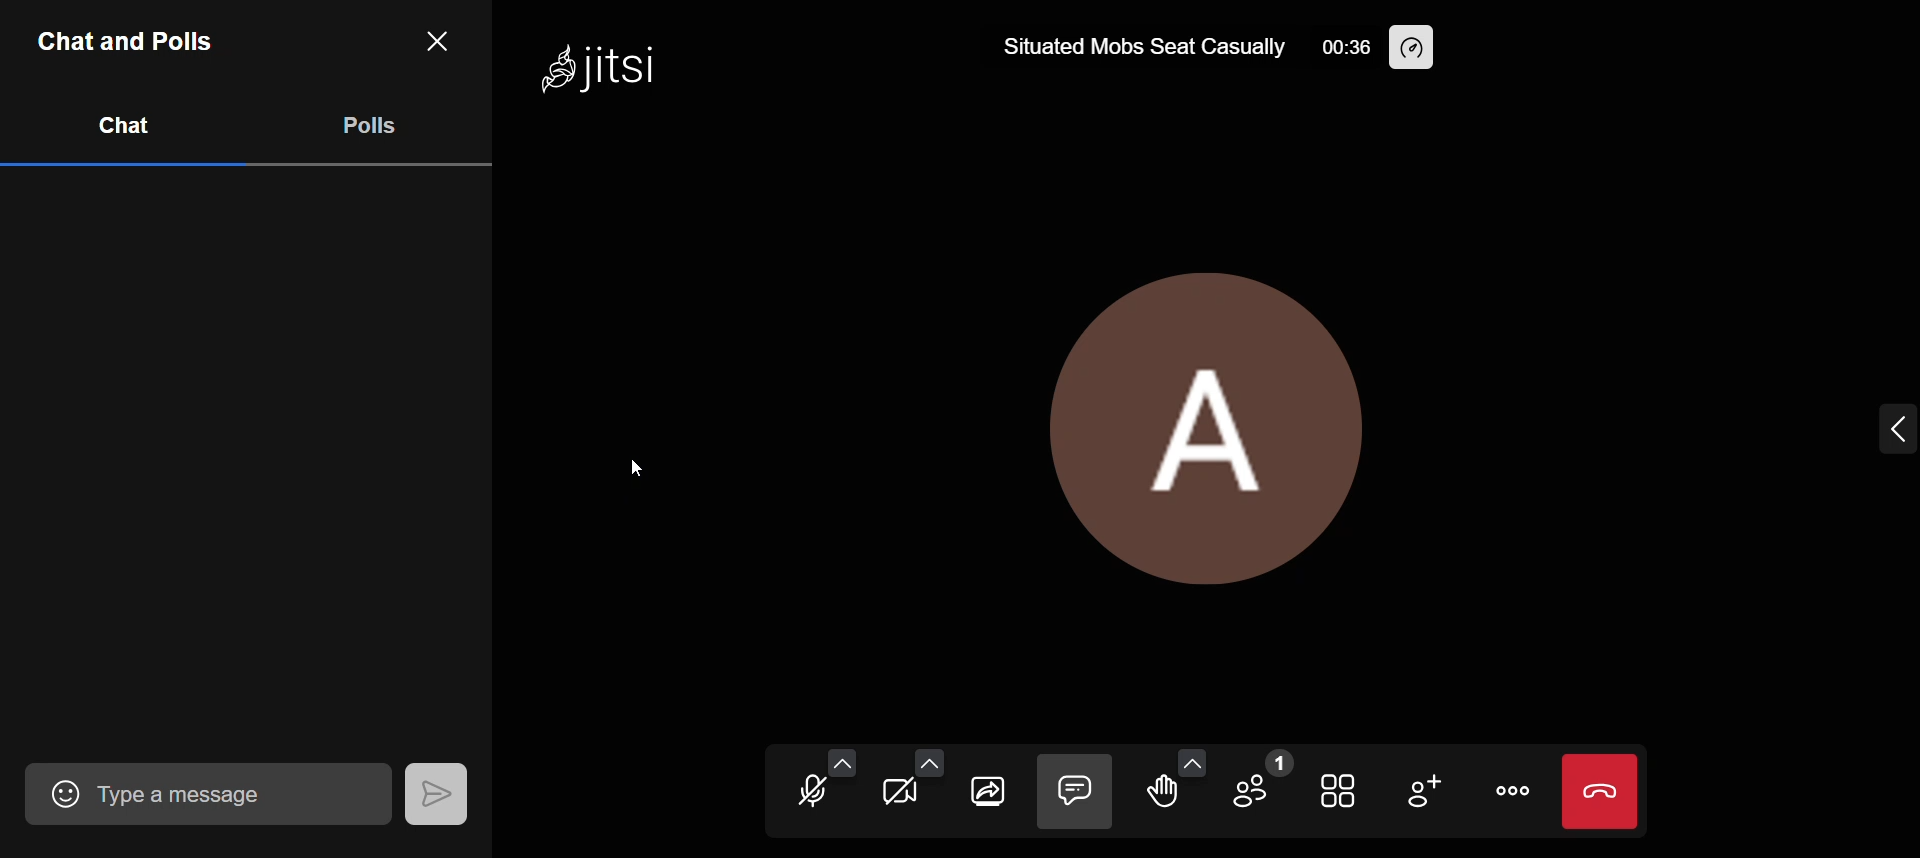 The image size is (1920, 858). I want to click on end call, so click(1600, 792).